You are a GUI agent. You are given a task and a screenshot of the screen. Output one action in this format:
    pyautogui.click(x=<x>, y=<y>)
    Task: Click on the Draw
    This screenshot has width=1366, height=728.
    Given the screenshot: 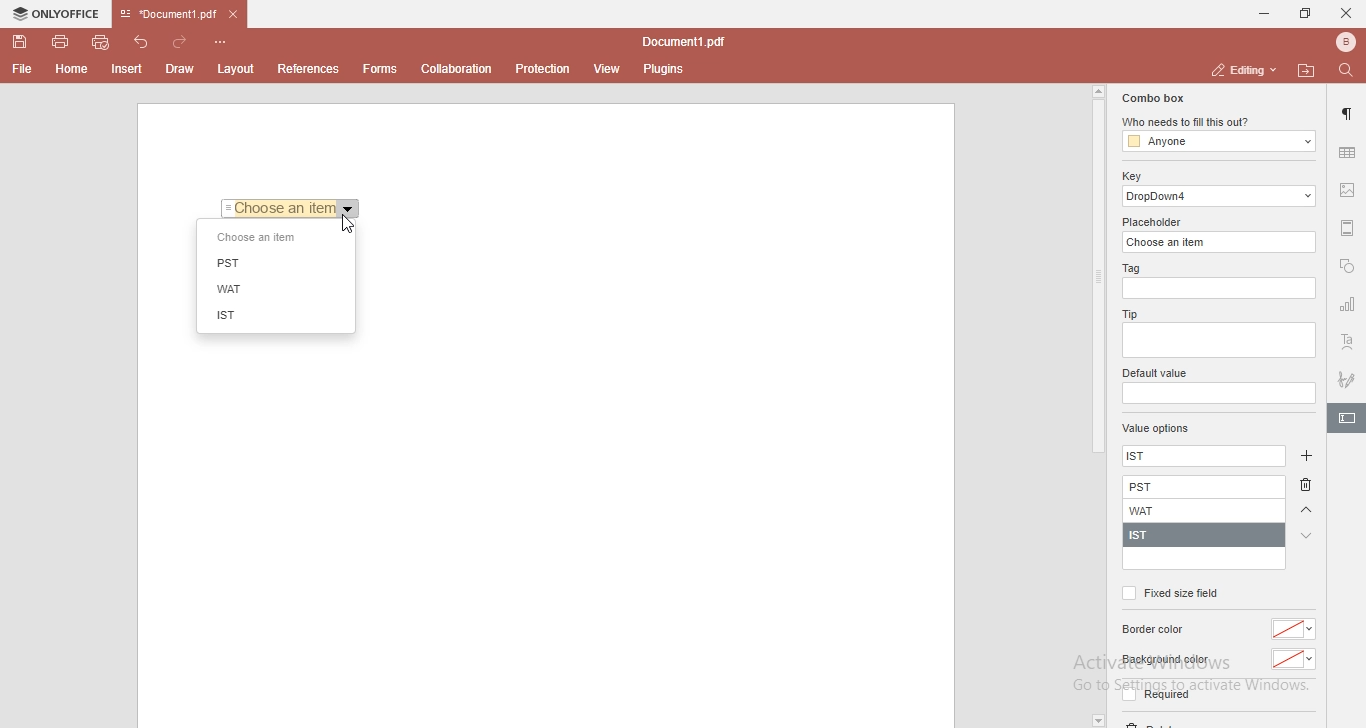 What is the action you would take?
    pyautogui.click(x=184, y=68)
    